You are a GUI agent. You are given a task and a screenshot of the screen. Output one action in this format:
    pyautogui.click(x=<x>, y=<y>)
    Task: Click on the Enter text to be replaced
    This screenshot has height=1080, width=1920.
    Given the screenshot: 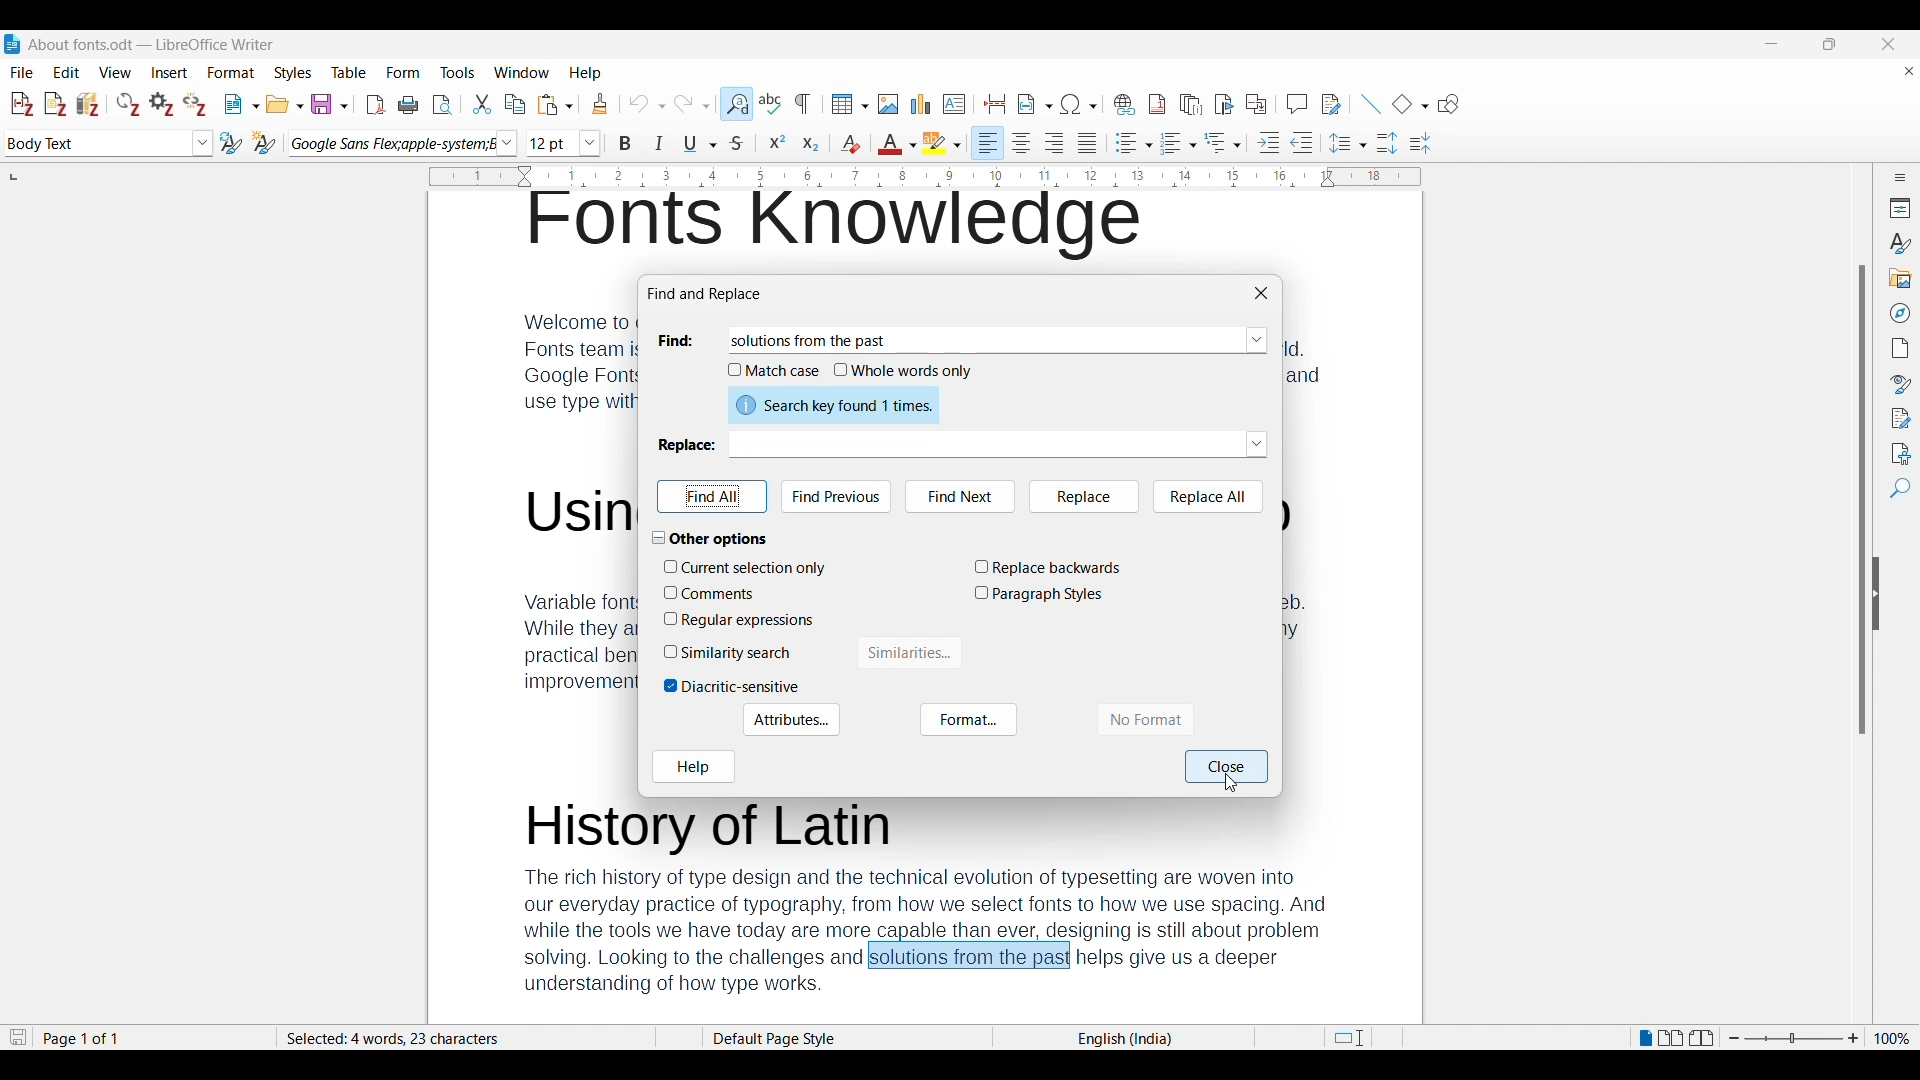 What is the action you would take?
    pyautogui.click(x=985, y=444)
    